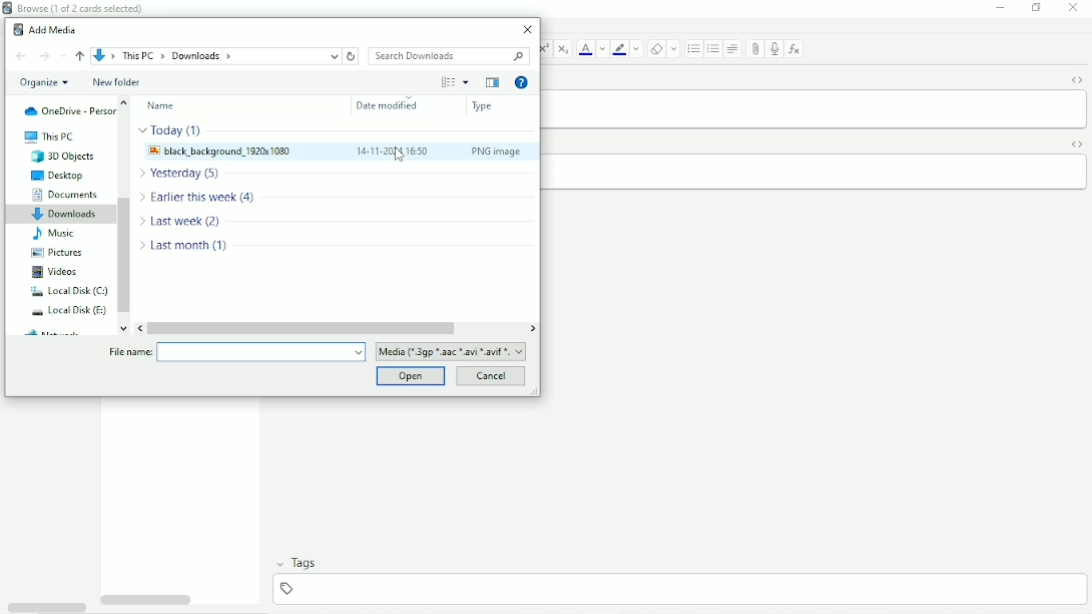 The height and width of the screenshot is (614, 1092). I want to click on Superscript, so click(545, 49).